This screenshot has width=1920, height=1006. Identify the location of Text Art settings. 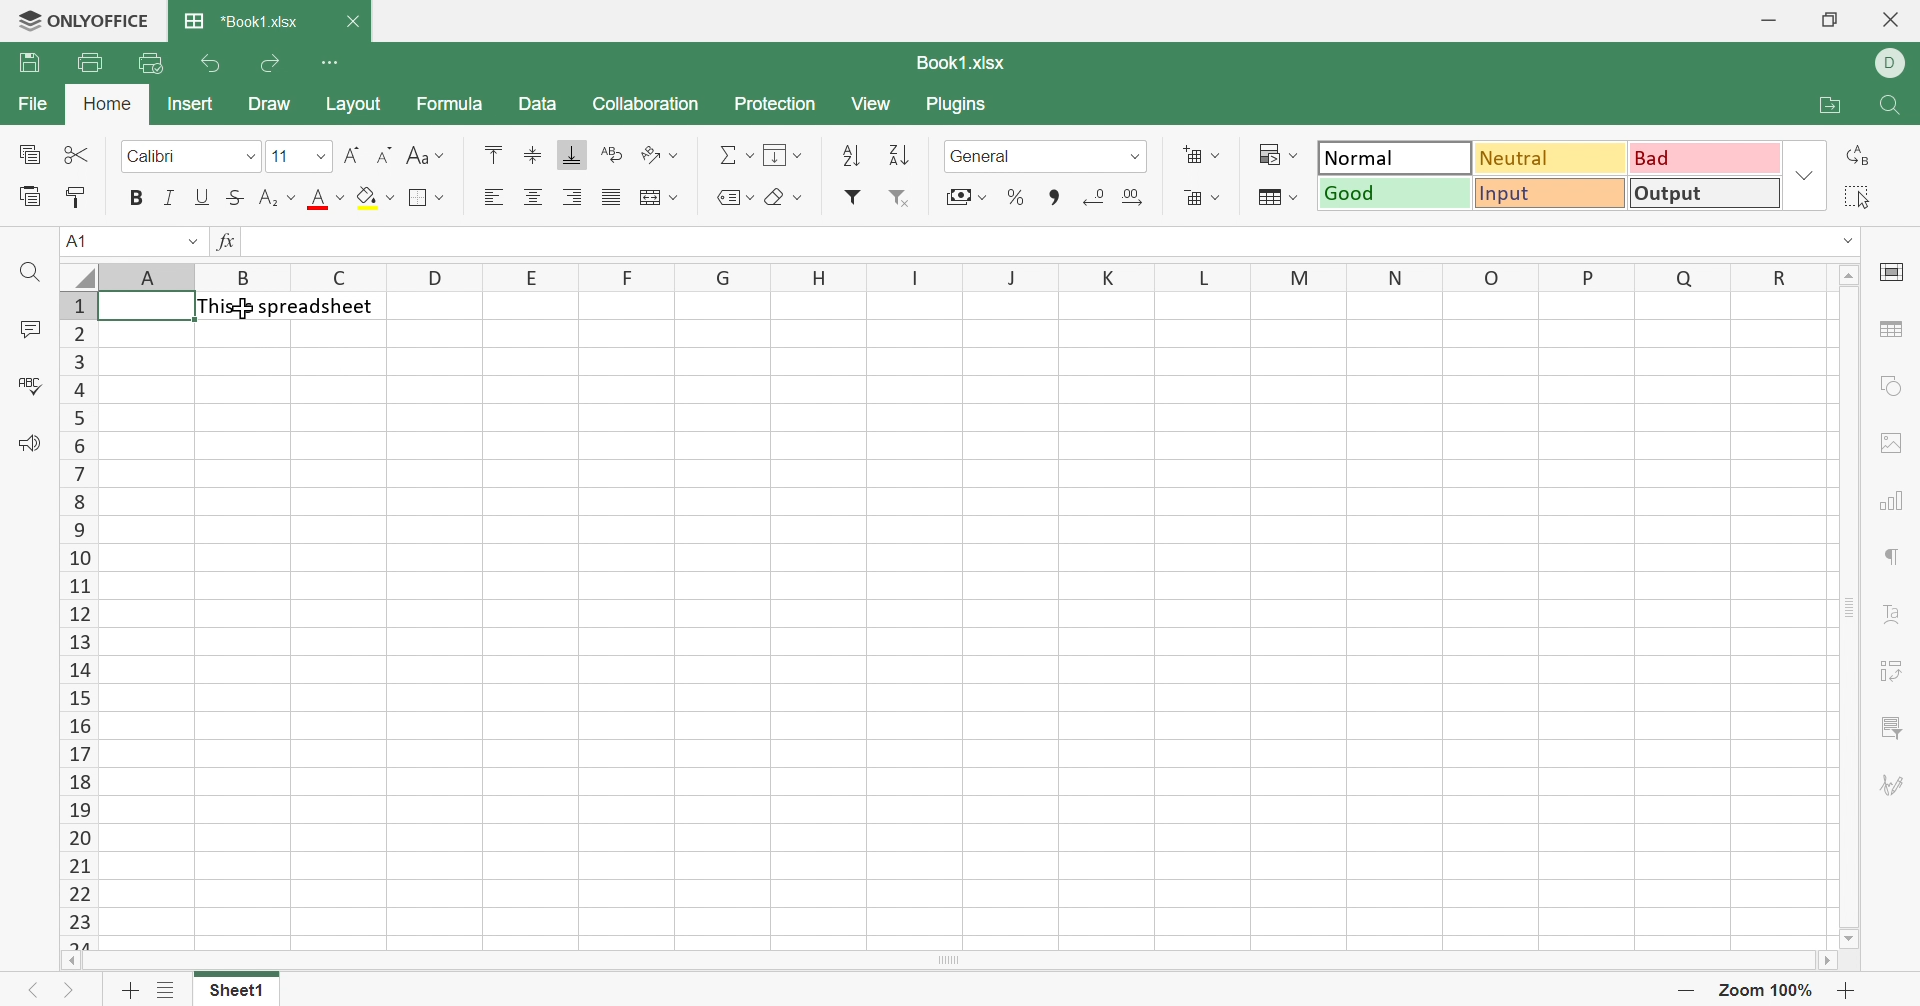
(1891, 613).